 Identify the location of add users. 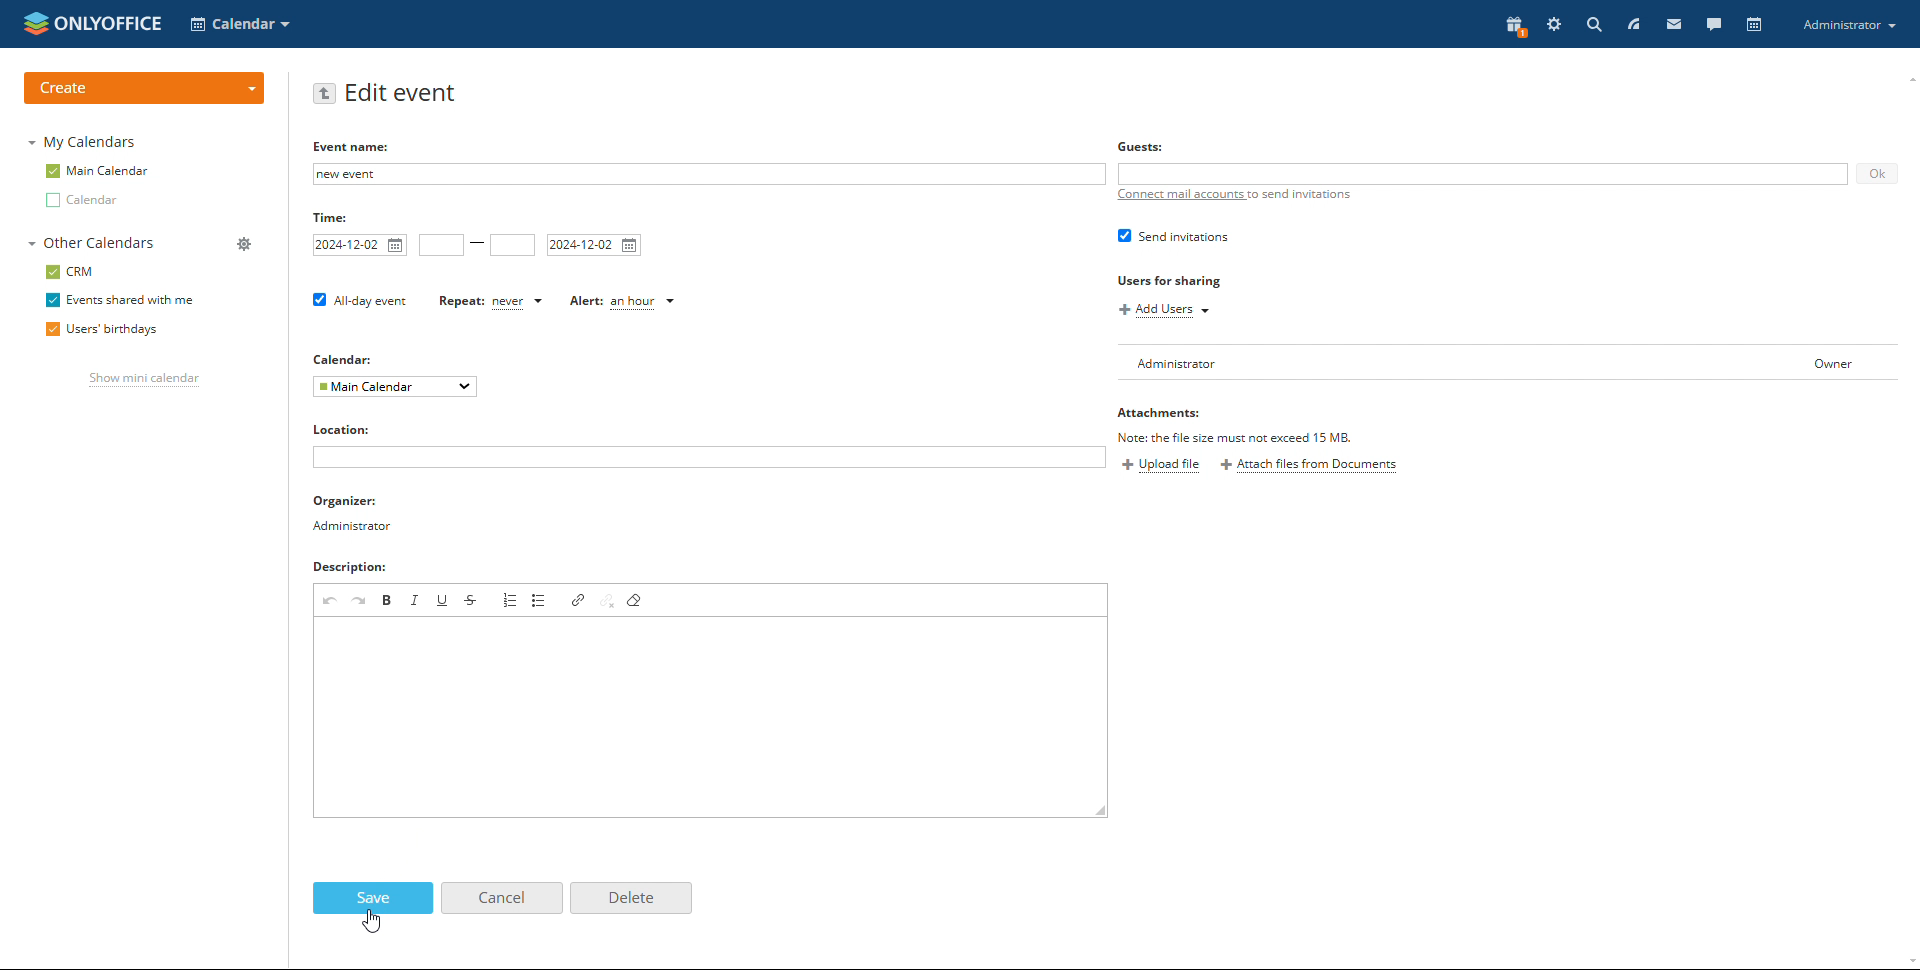
(1166, 312).